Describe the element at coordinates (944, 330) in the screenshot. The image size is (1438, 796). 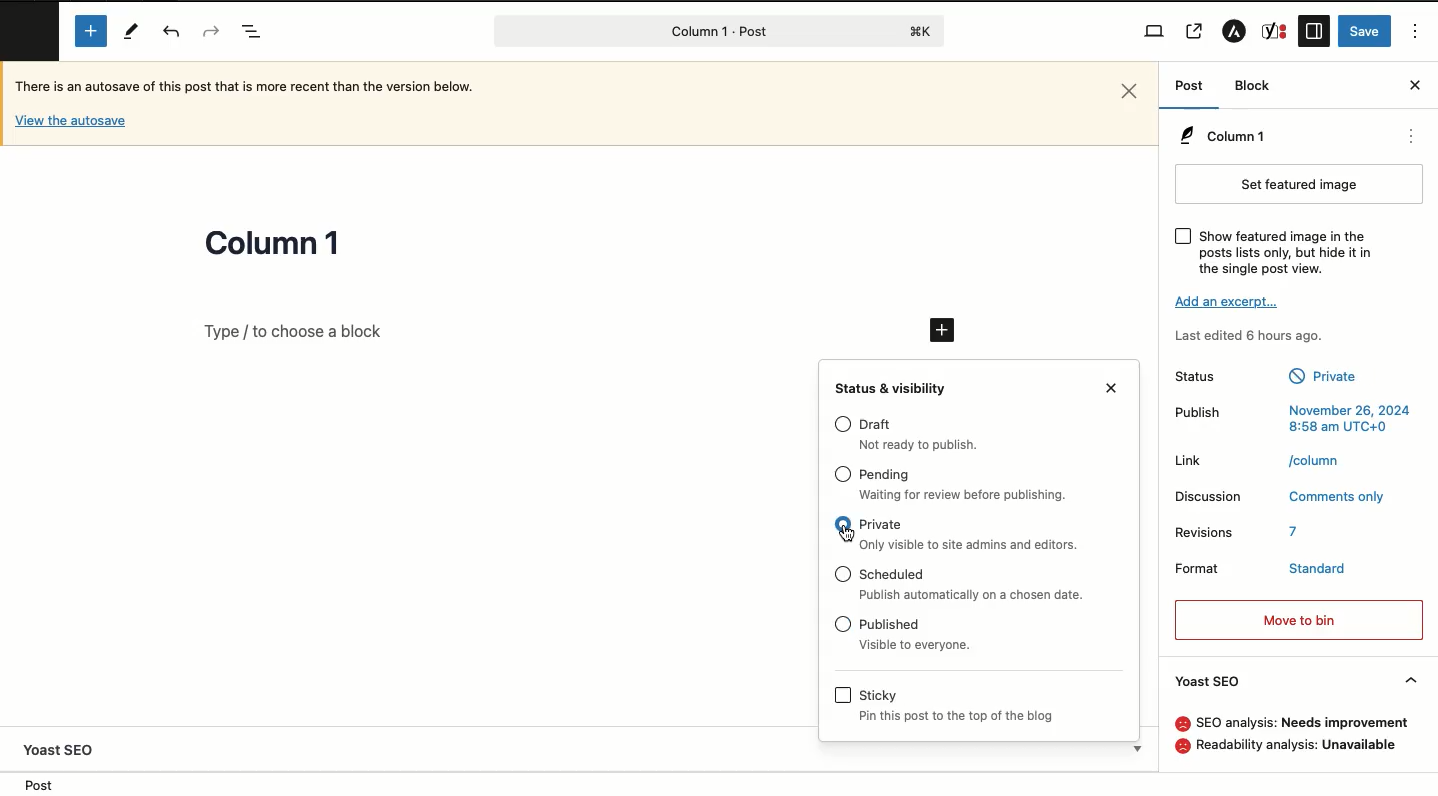
I see `Add block` at that location.